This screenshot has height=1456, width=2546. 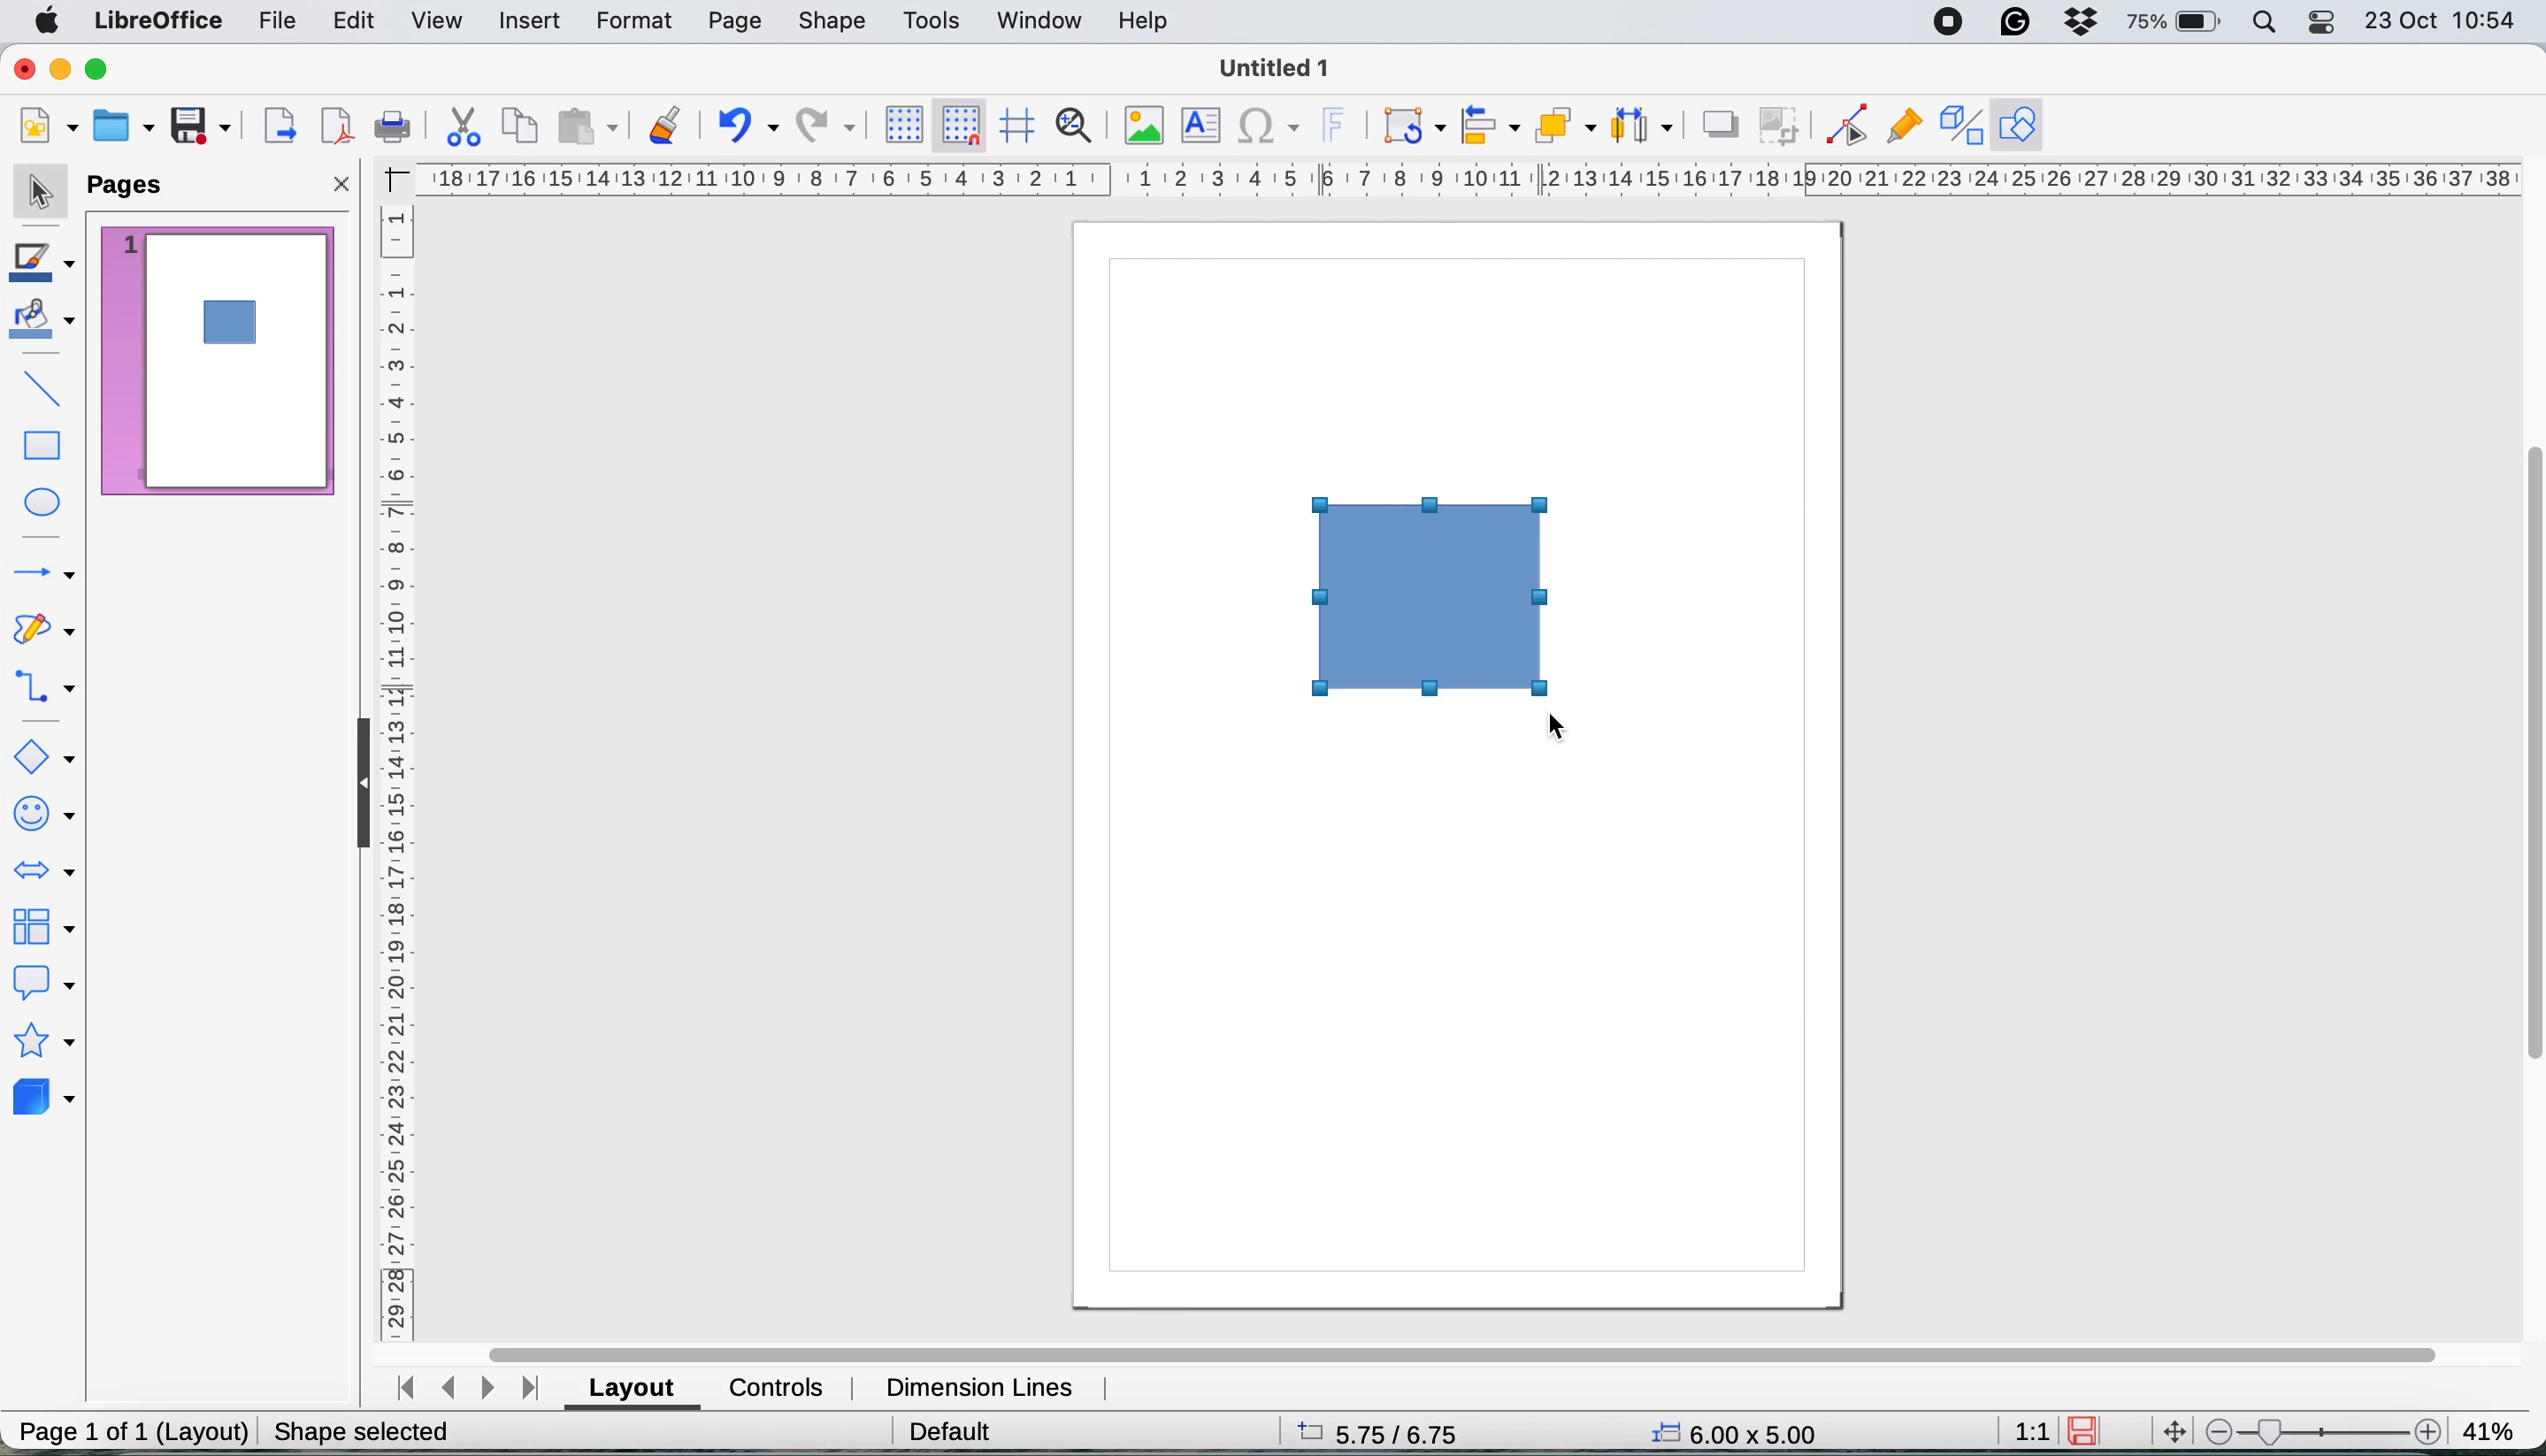 What do you see at coordinates (196, 125) in the screenshot?
I see `save` at bounding box center [196, 125].